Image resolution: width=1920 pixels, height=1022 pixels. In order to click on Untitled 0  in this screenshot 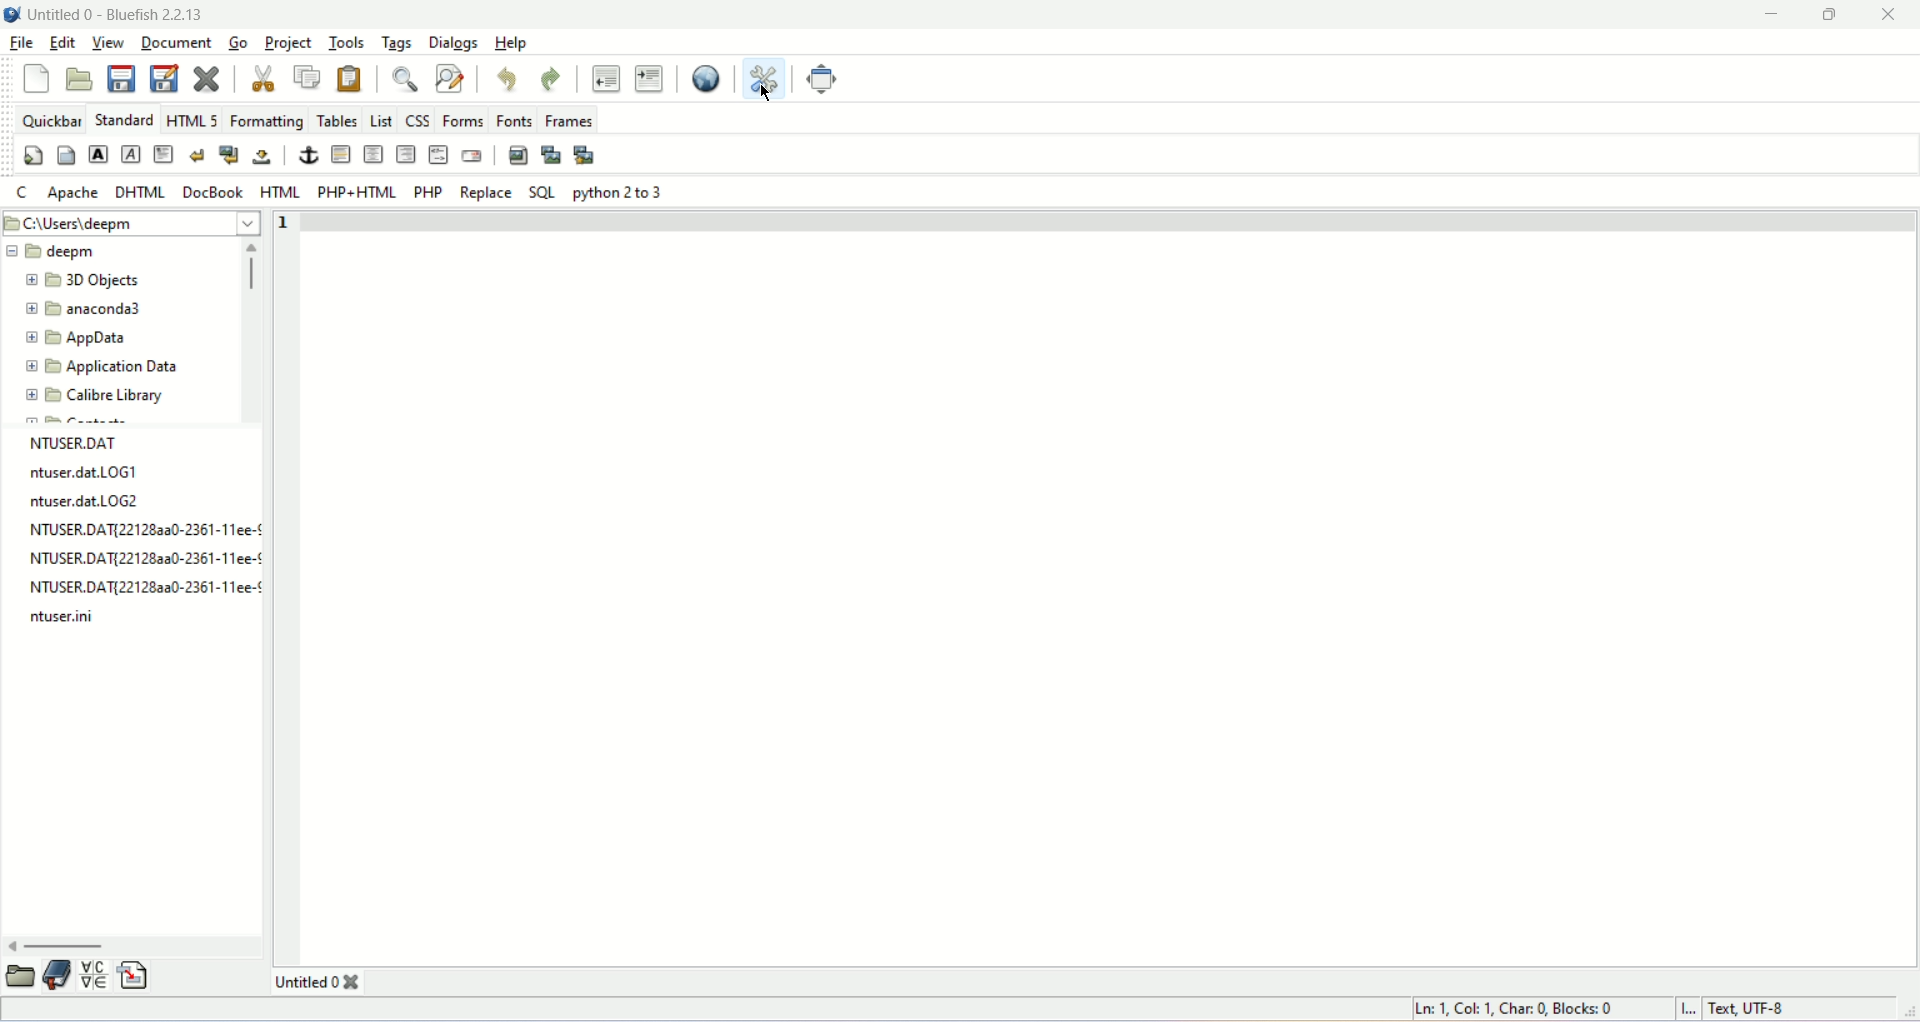, I will do `click(323, 980)`.